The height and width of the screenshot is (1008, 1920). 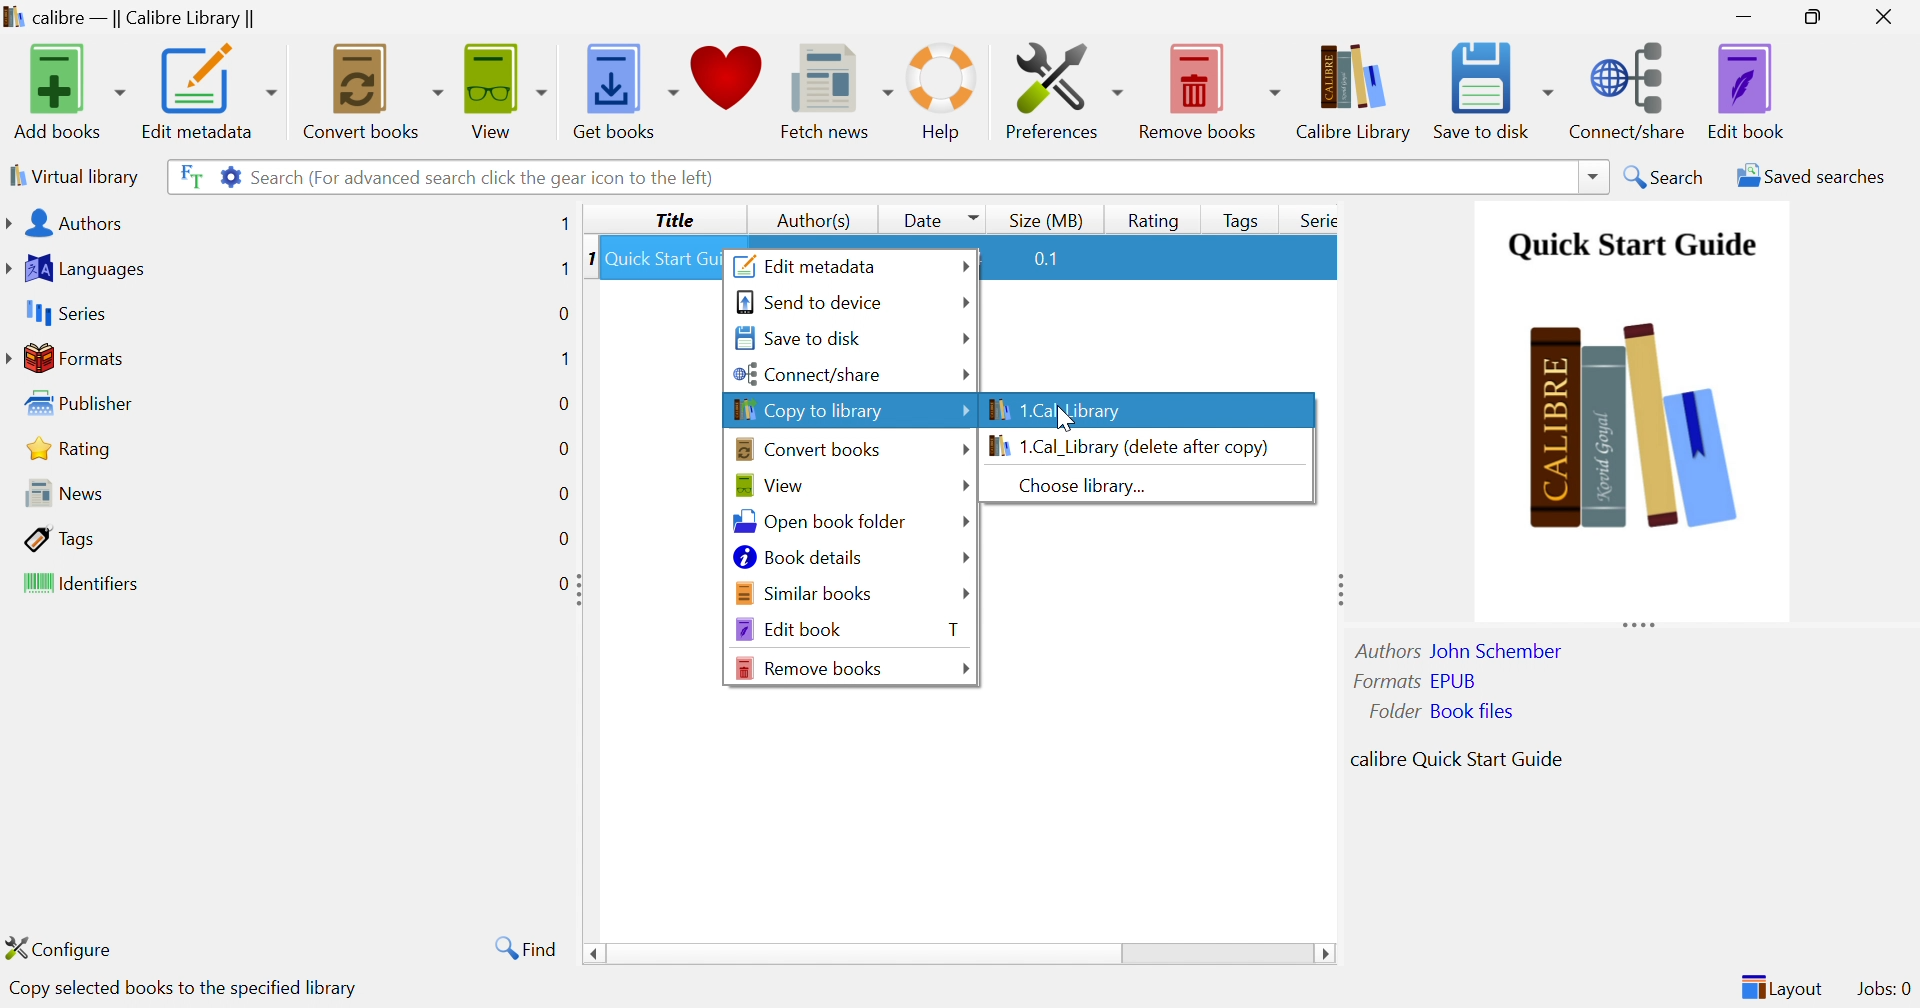 What do you see at coordinates (58, 536) in the screenshot?
I see `Tags` at bounding box center [58, 536].